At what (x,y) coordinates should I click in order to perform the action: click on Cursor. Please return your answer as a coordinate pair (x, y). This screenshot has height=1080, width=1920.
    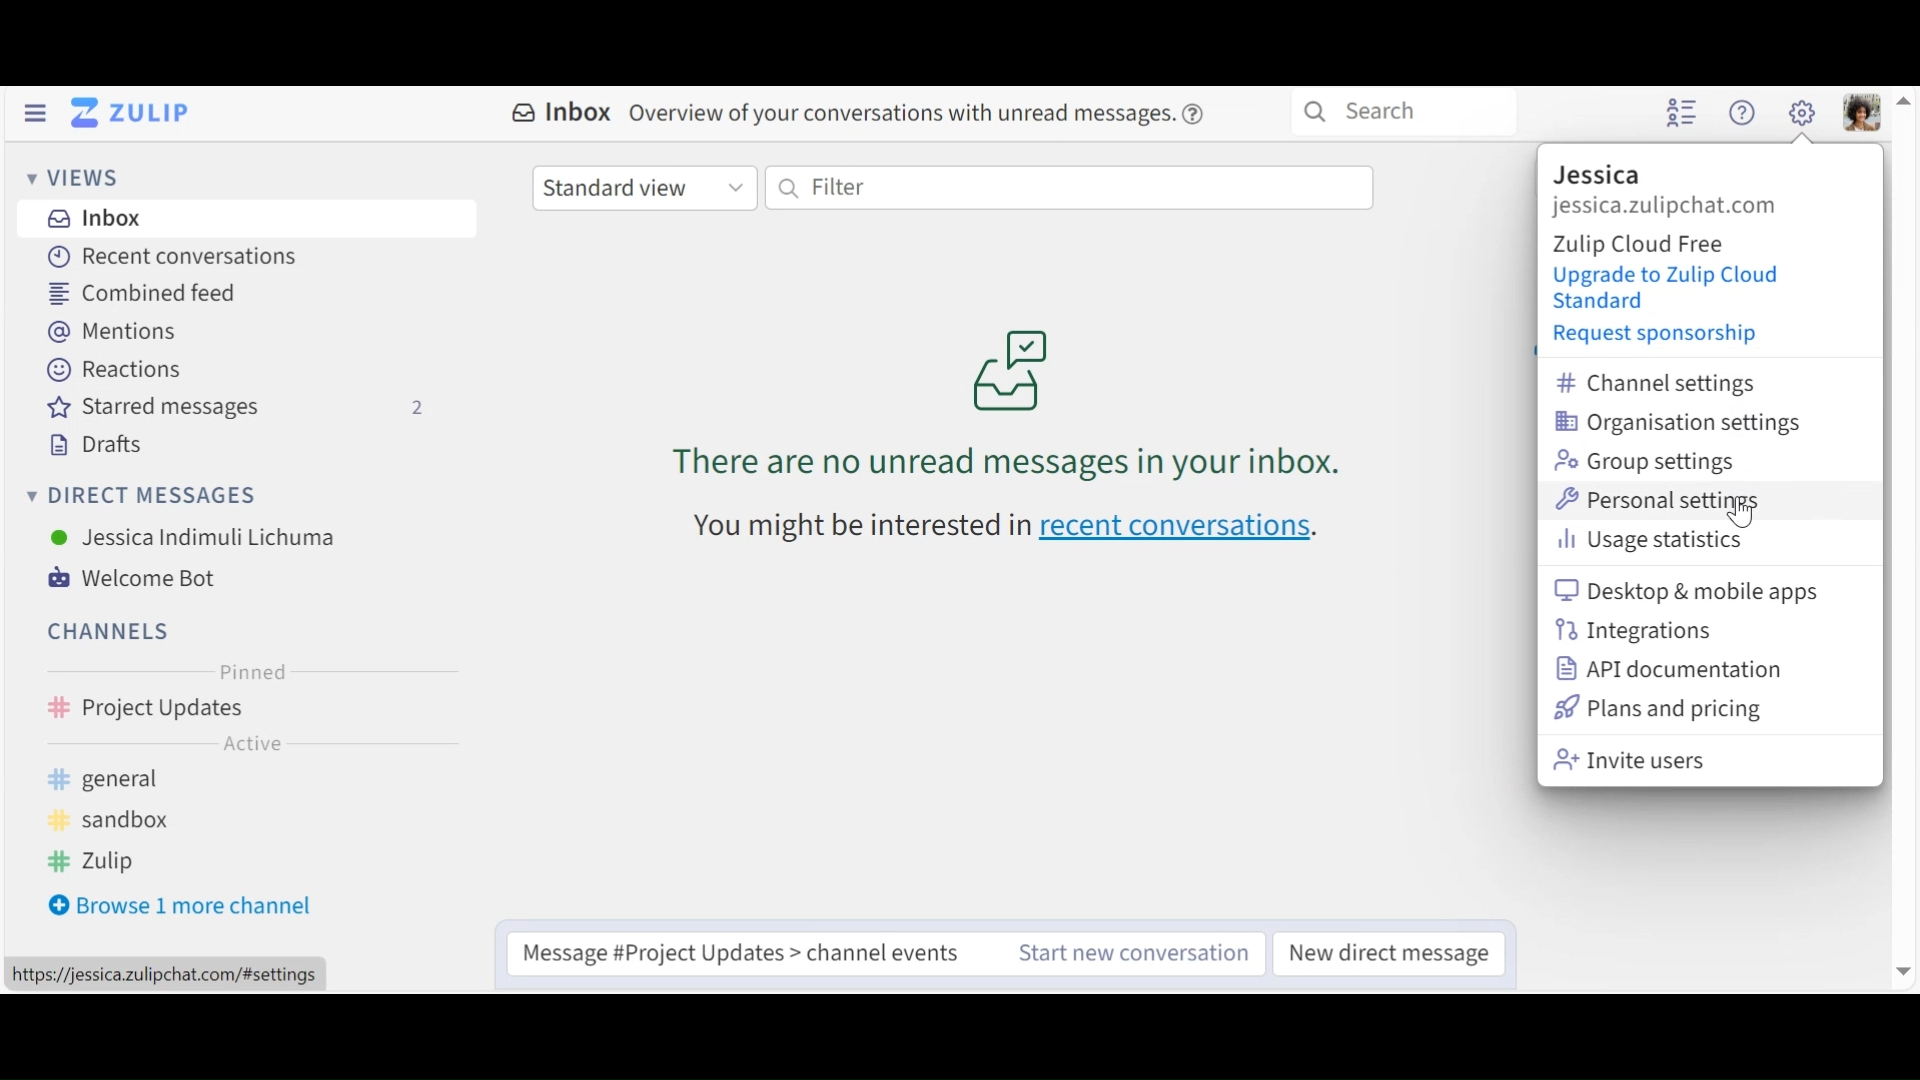
    Looking at the image, I should click on (1746, 511).